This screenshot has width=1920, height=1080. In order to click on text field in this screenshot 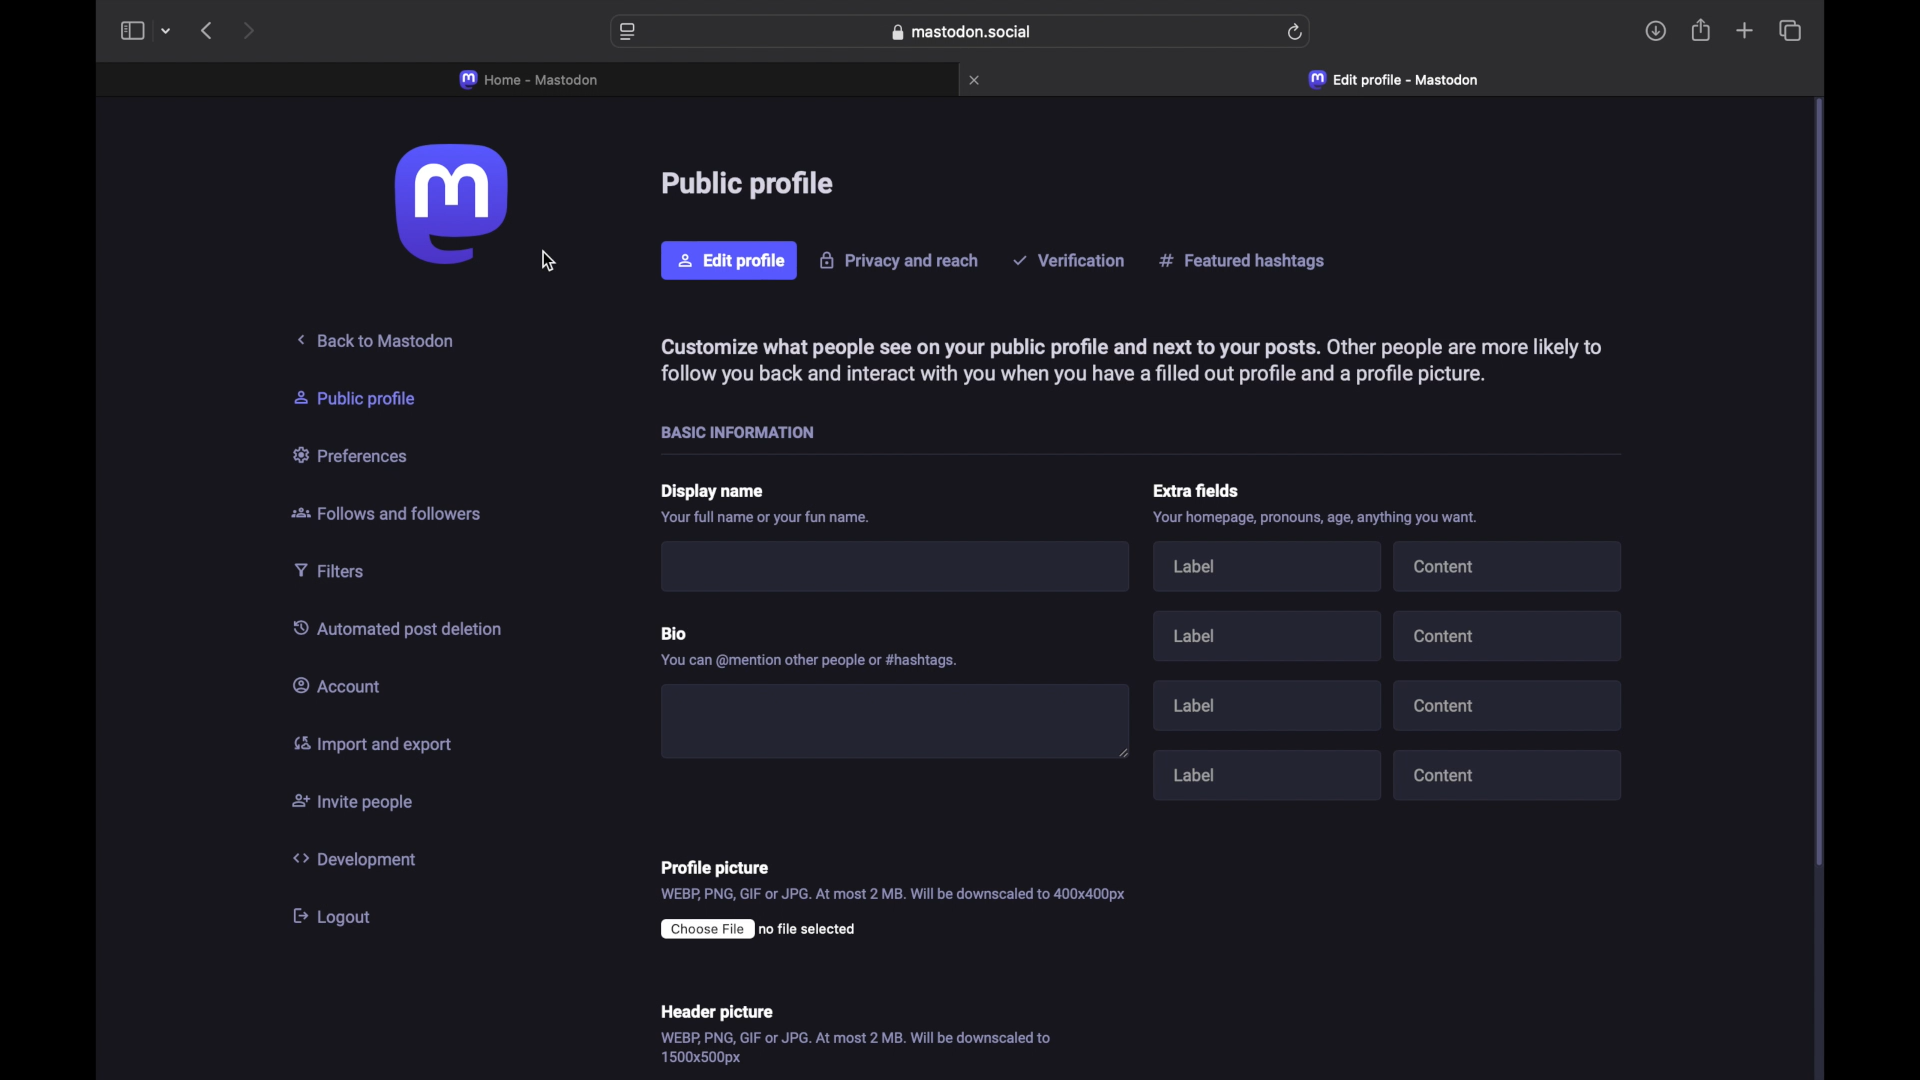, I will do `click(894, 566)`.